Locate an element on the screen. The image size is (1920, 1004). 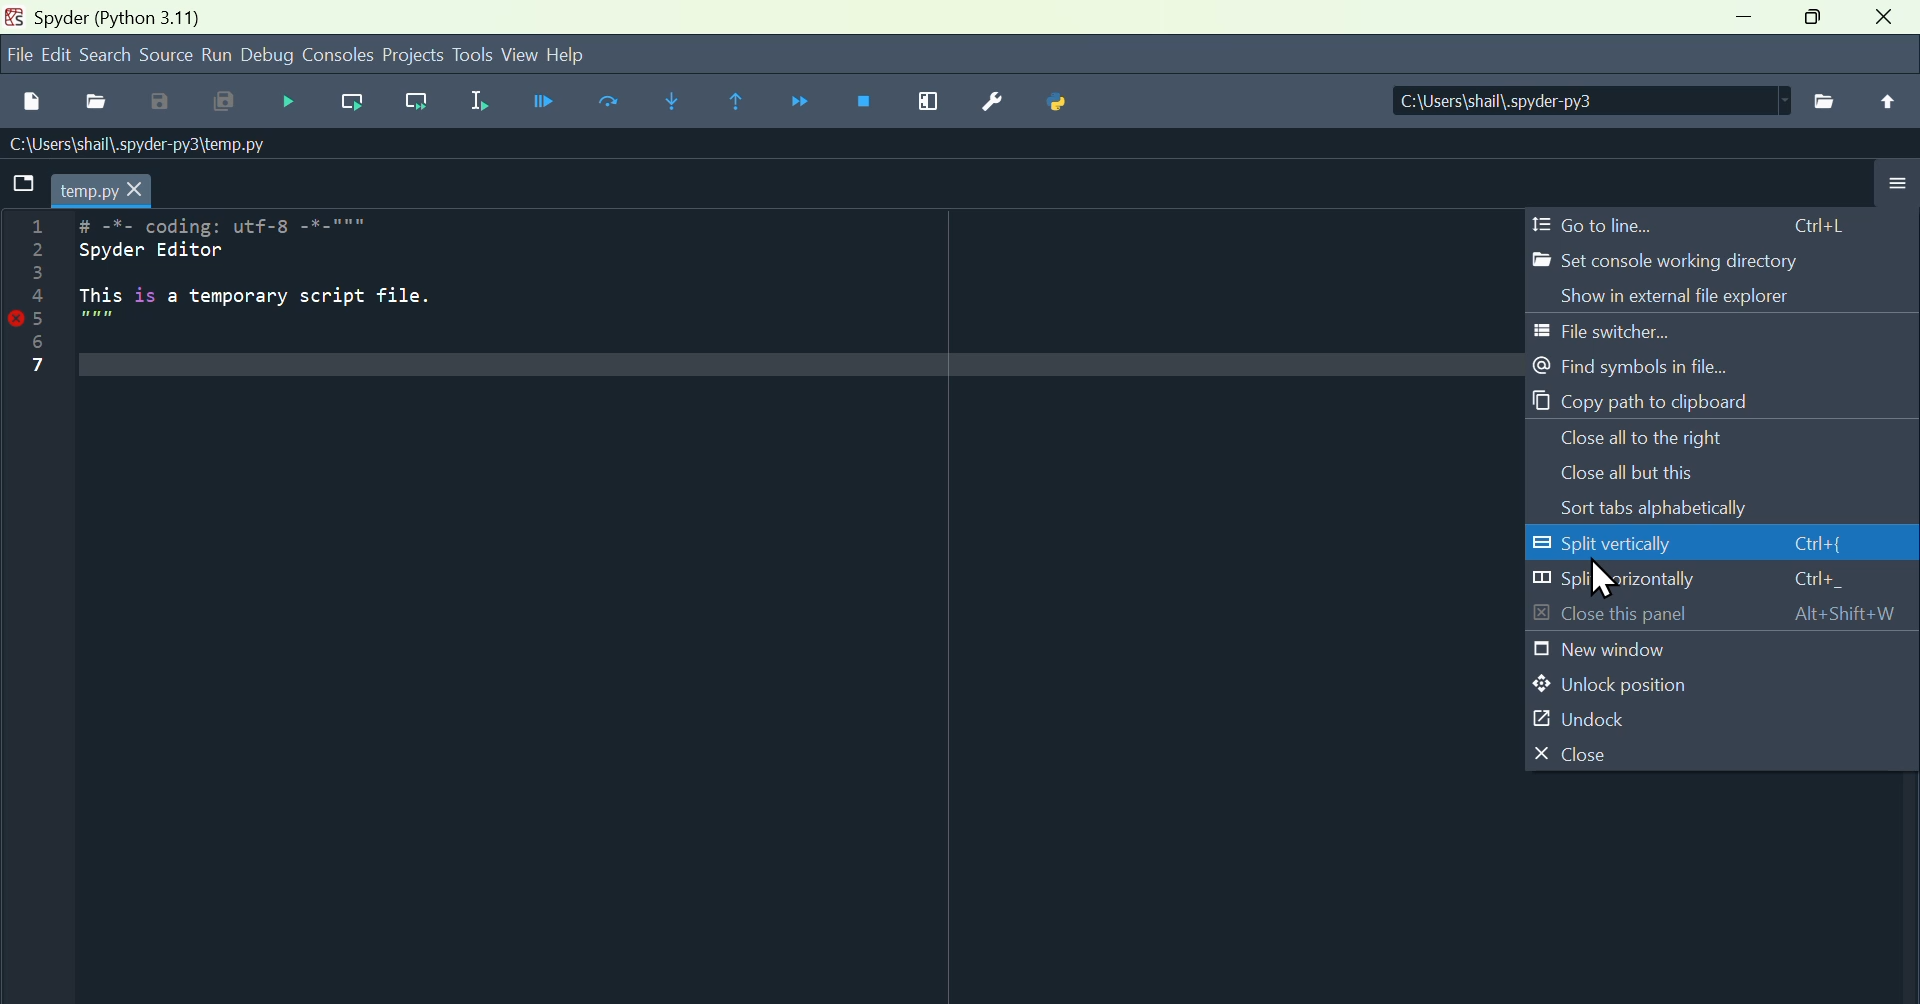
Save as is located at coordinates (169, 104).